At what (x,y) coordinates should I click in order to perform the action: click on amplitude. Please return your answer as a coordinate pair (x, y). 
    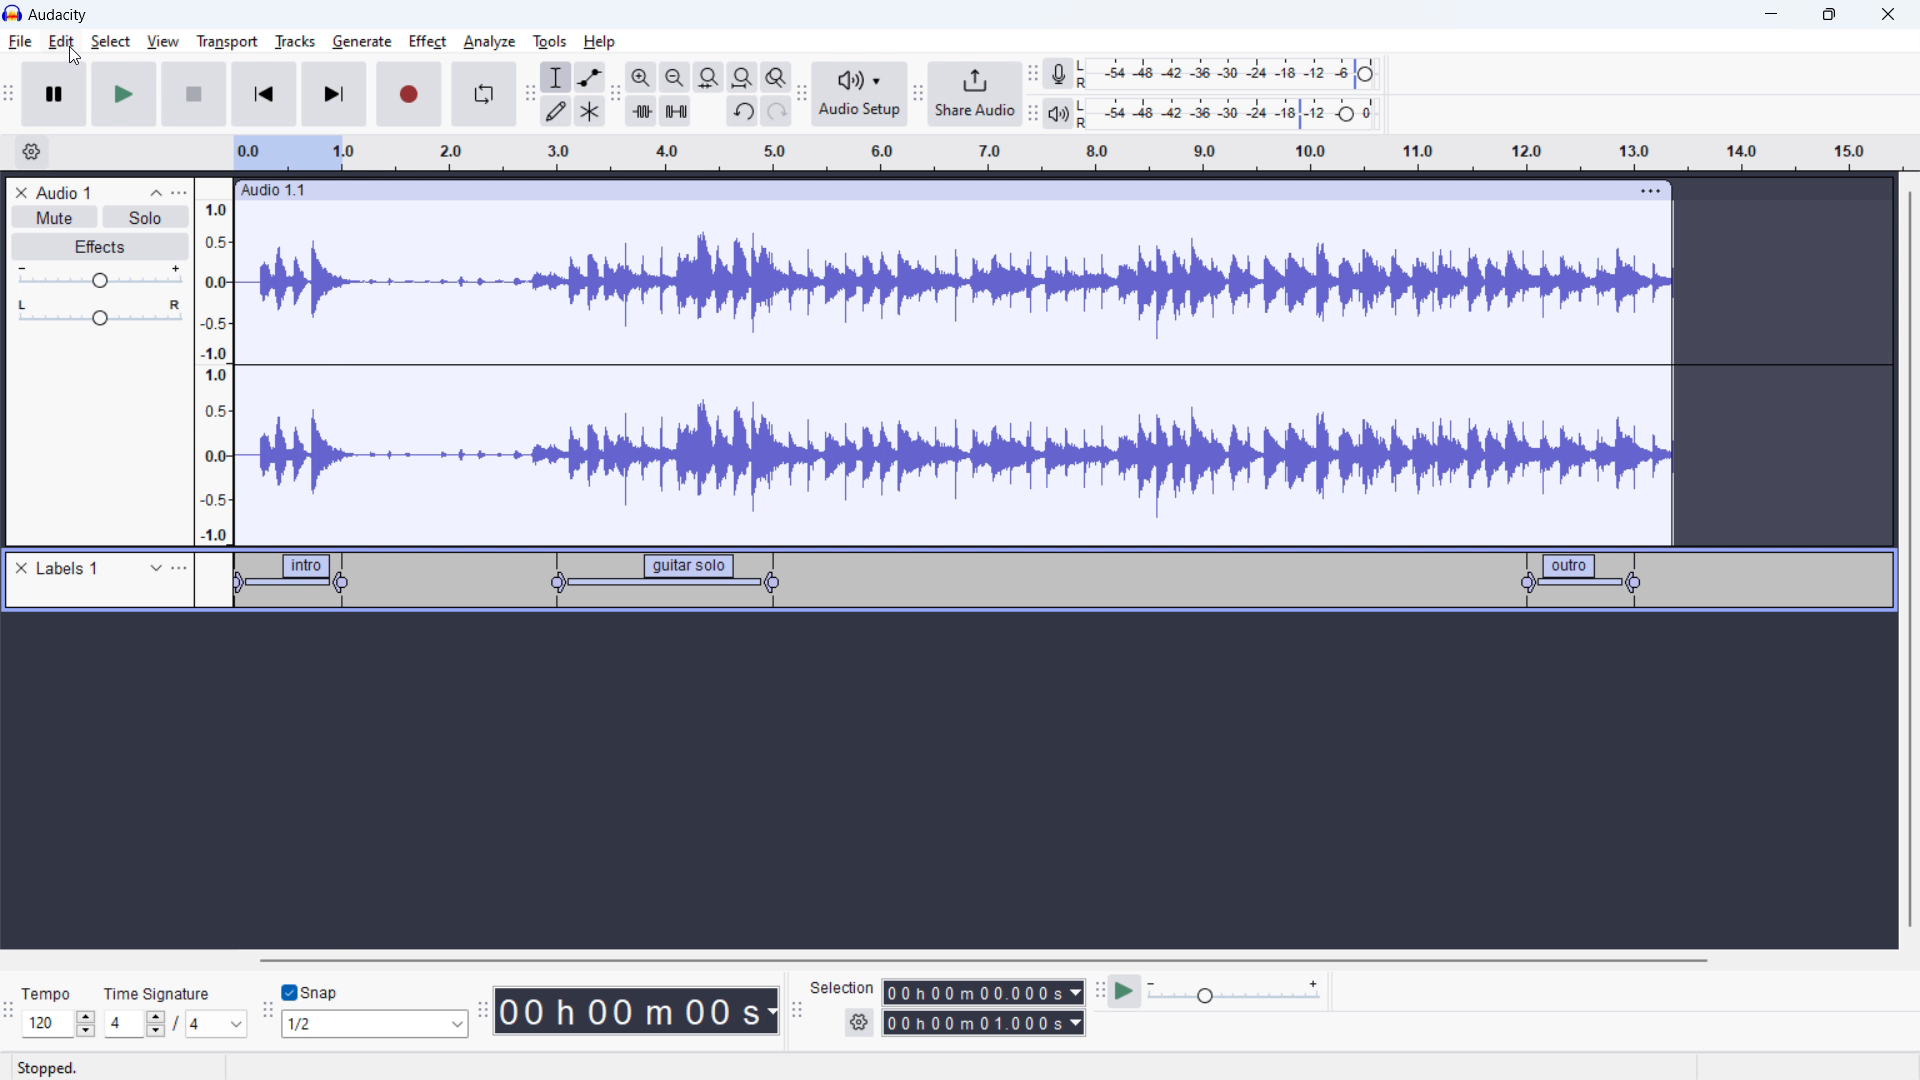
    Looking at the image, I should click on (215, 361).